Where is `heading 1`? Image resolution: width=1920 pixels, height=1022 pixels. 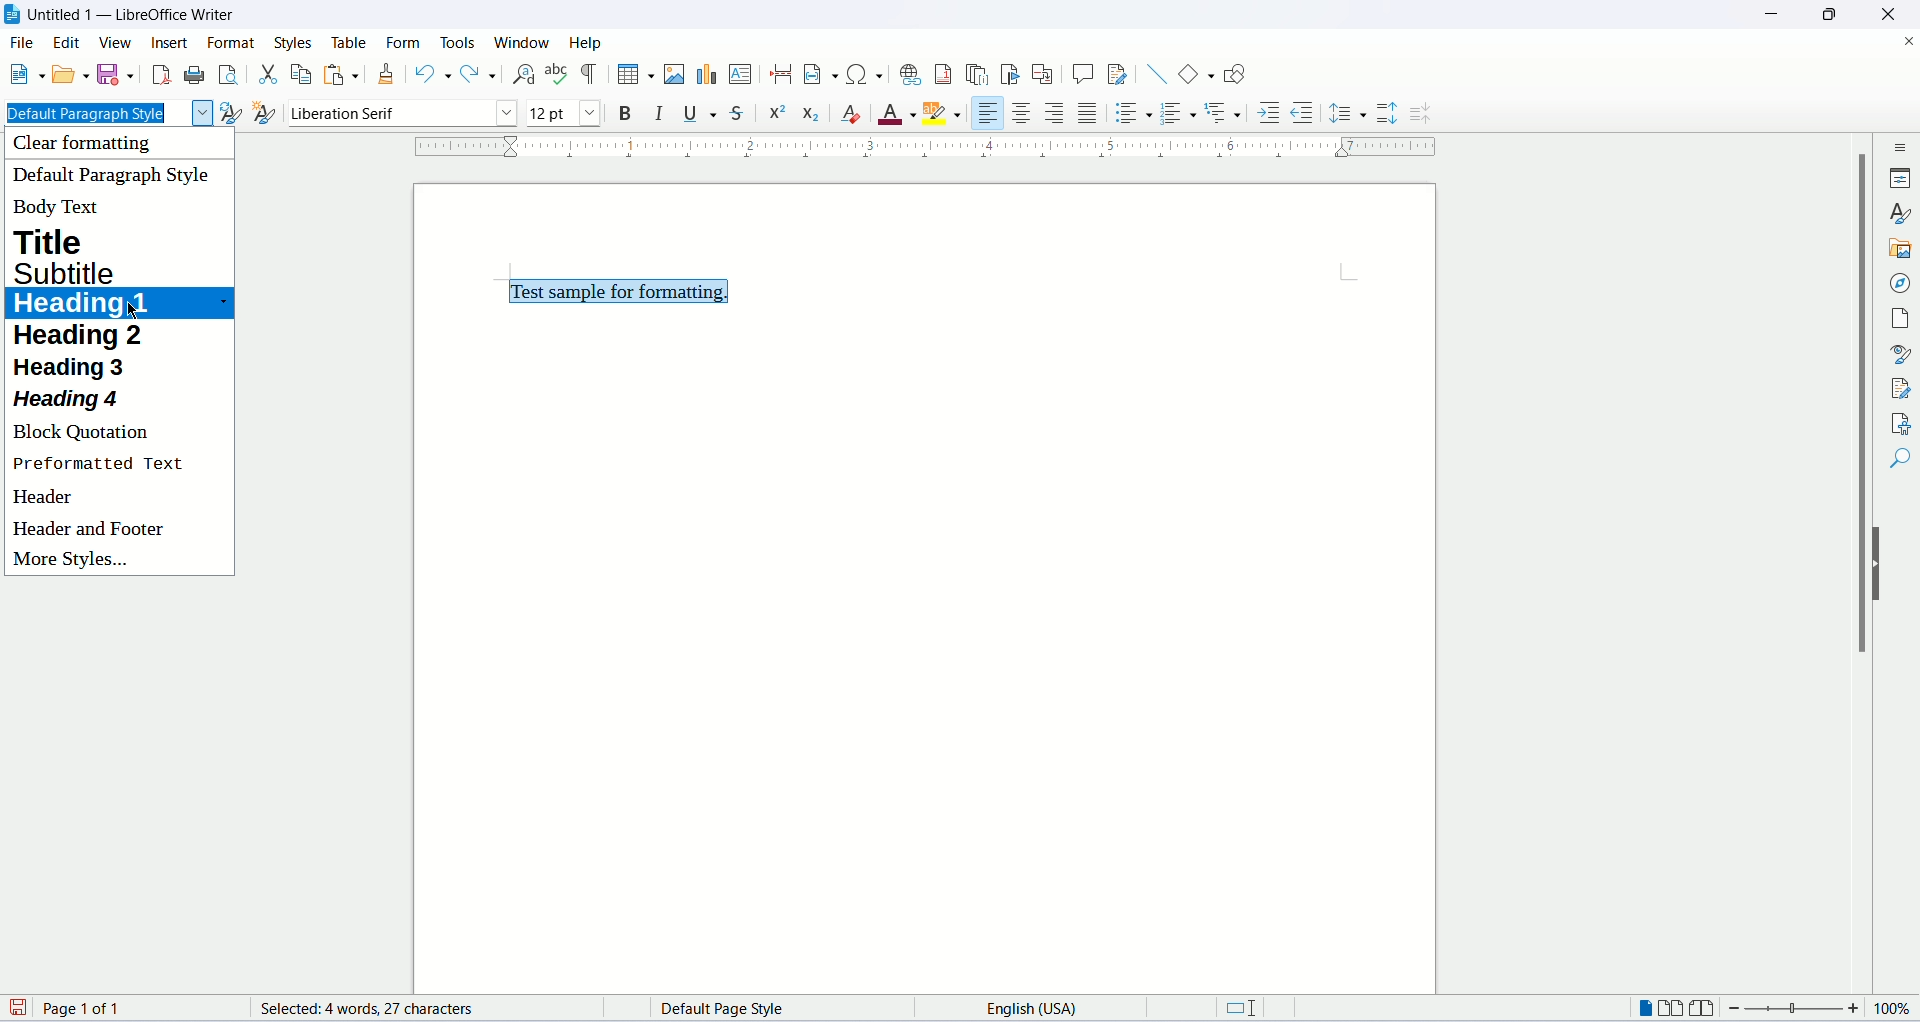 heading 1 is located at coordinates (116, 303).